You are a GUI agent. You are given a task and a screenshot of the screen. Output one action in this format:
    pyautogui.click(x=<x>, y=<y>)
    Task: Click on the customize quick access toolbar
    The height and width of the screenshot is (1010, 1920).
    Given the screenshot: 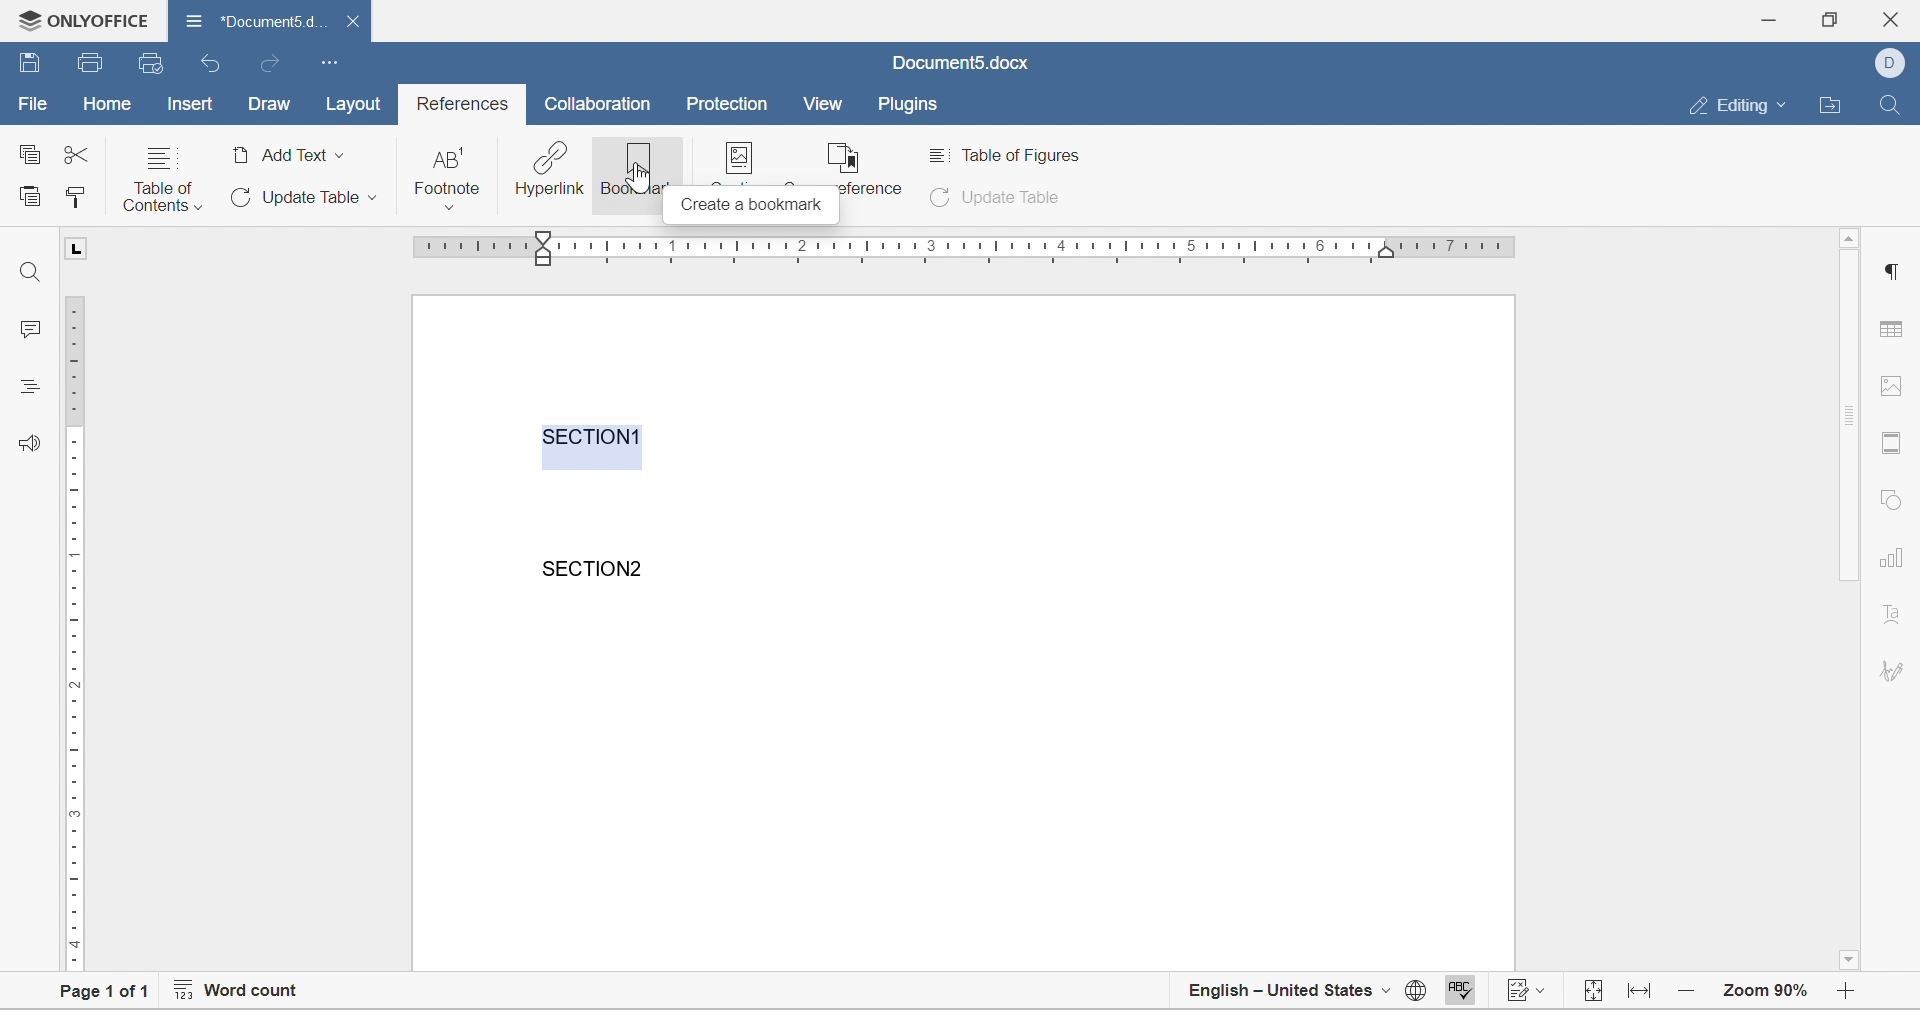 What is the action you would take?
    pyautogui.click(x=331, y=61)
    